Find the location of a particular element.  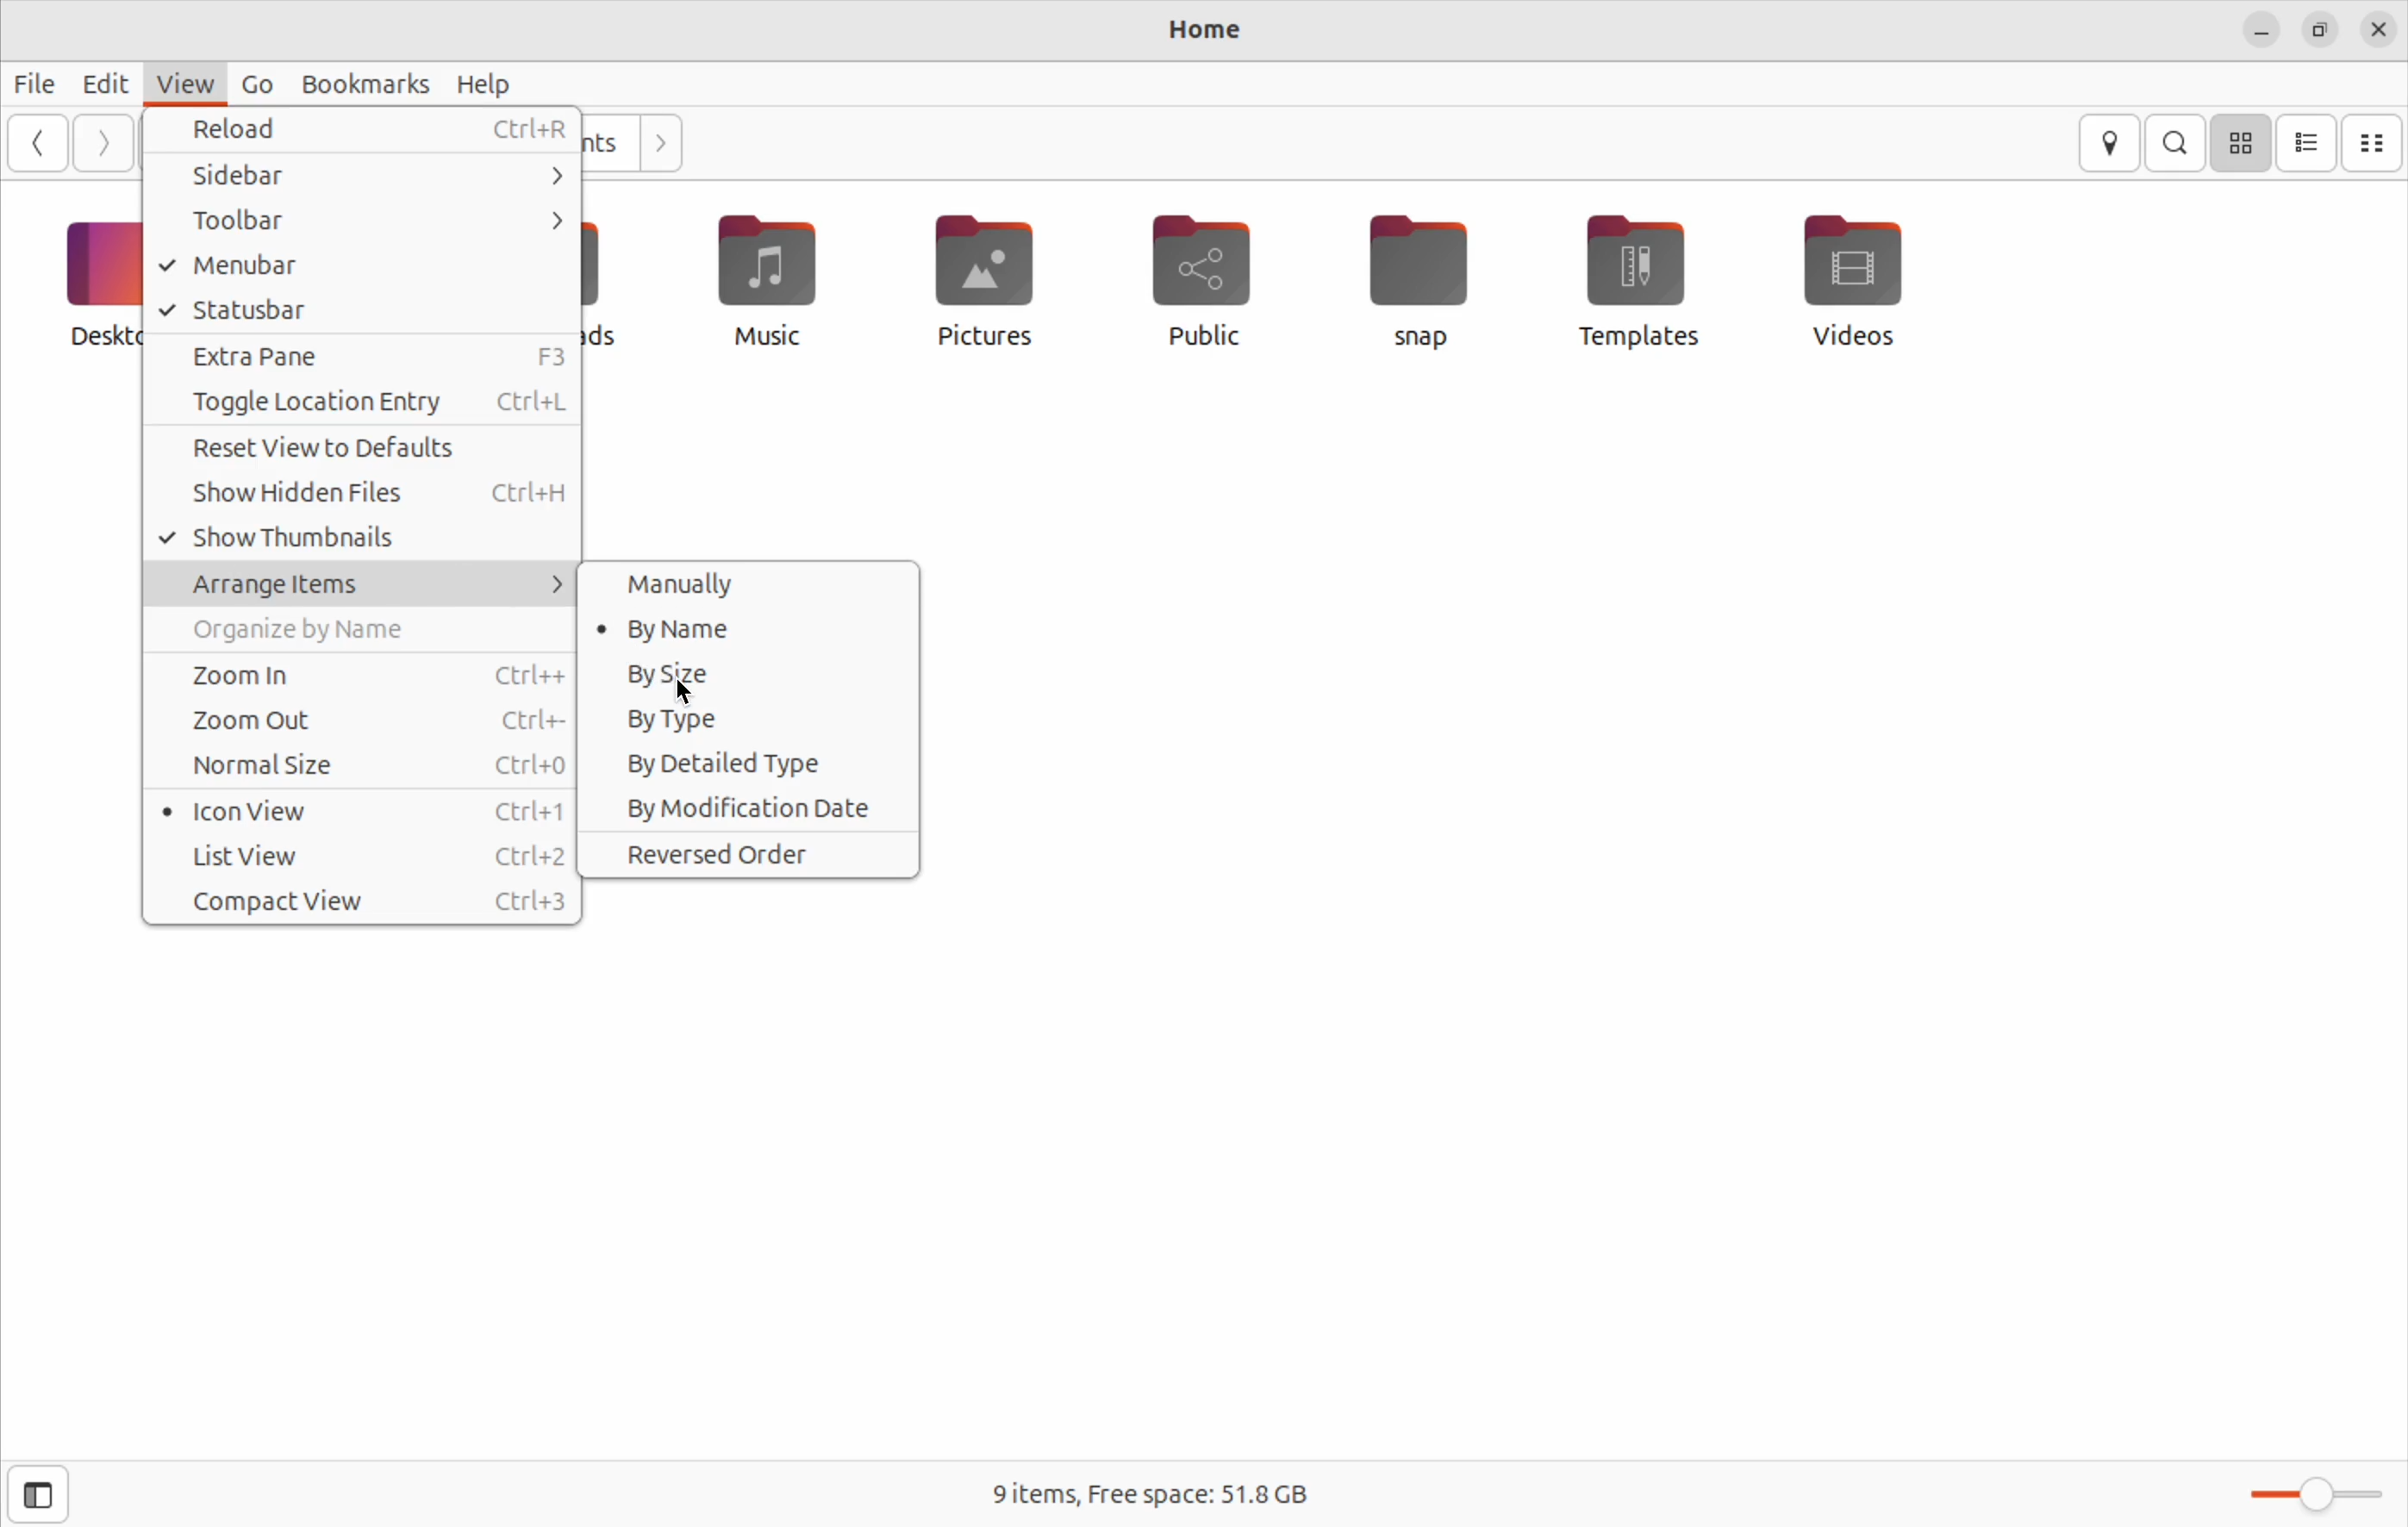

menubar is located at coordinates (365, 266).